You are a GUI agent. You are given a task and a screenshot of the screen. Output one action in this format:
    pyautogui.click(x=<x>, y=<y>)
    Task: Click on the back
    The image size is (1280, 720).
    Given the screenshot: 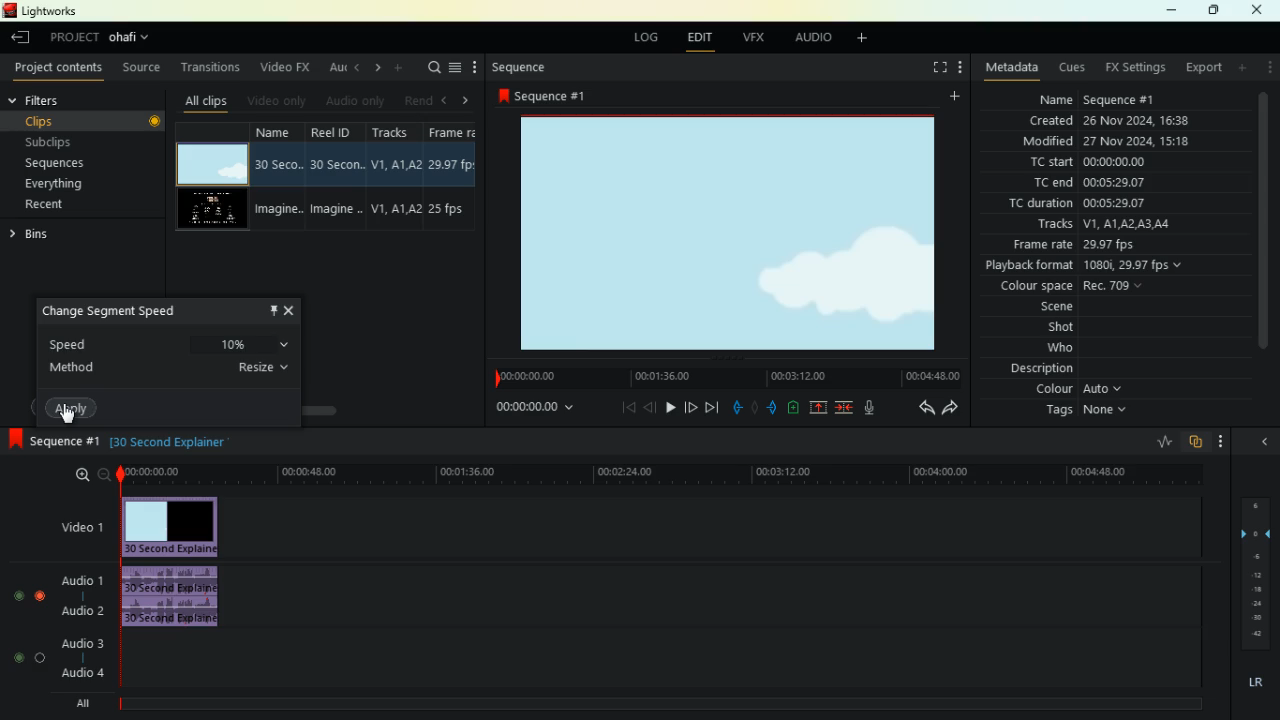 What is the action you would take?
    pyautogui.click(x=650, y=407)
    